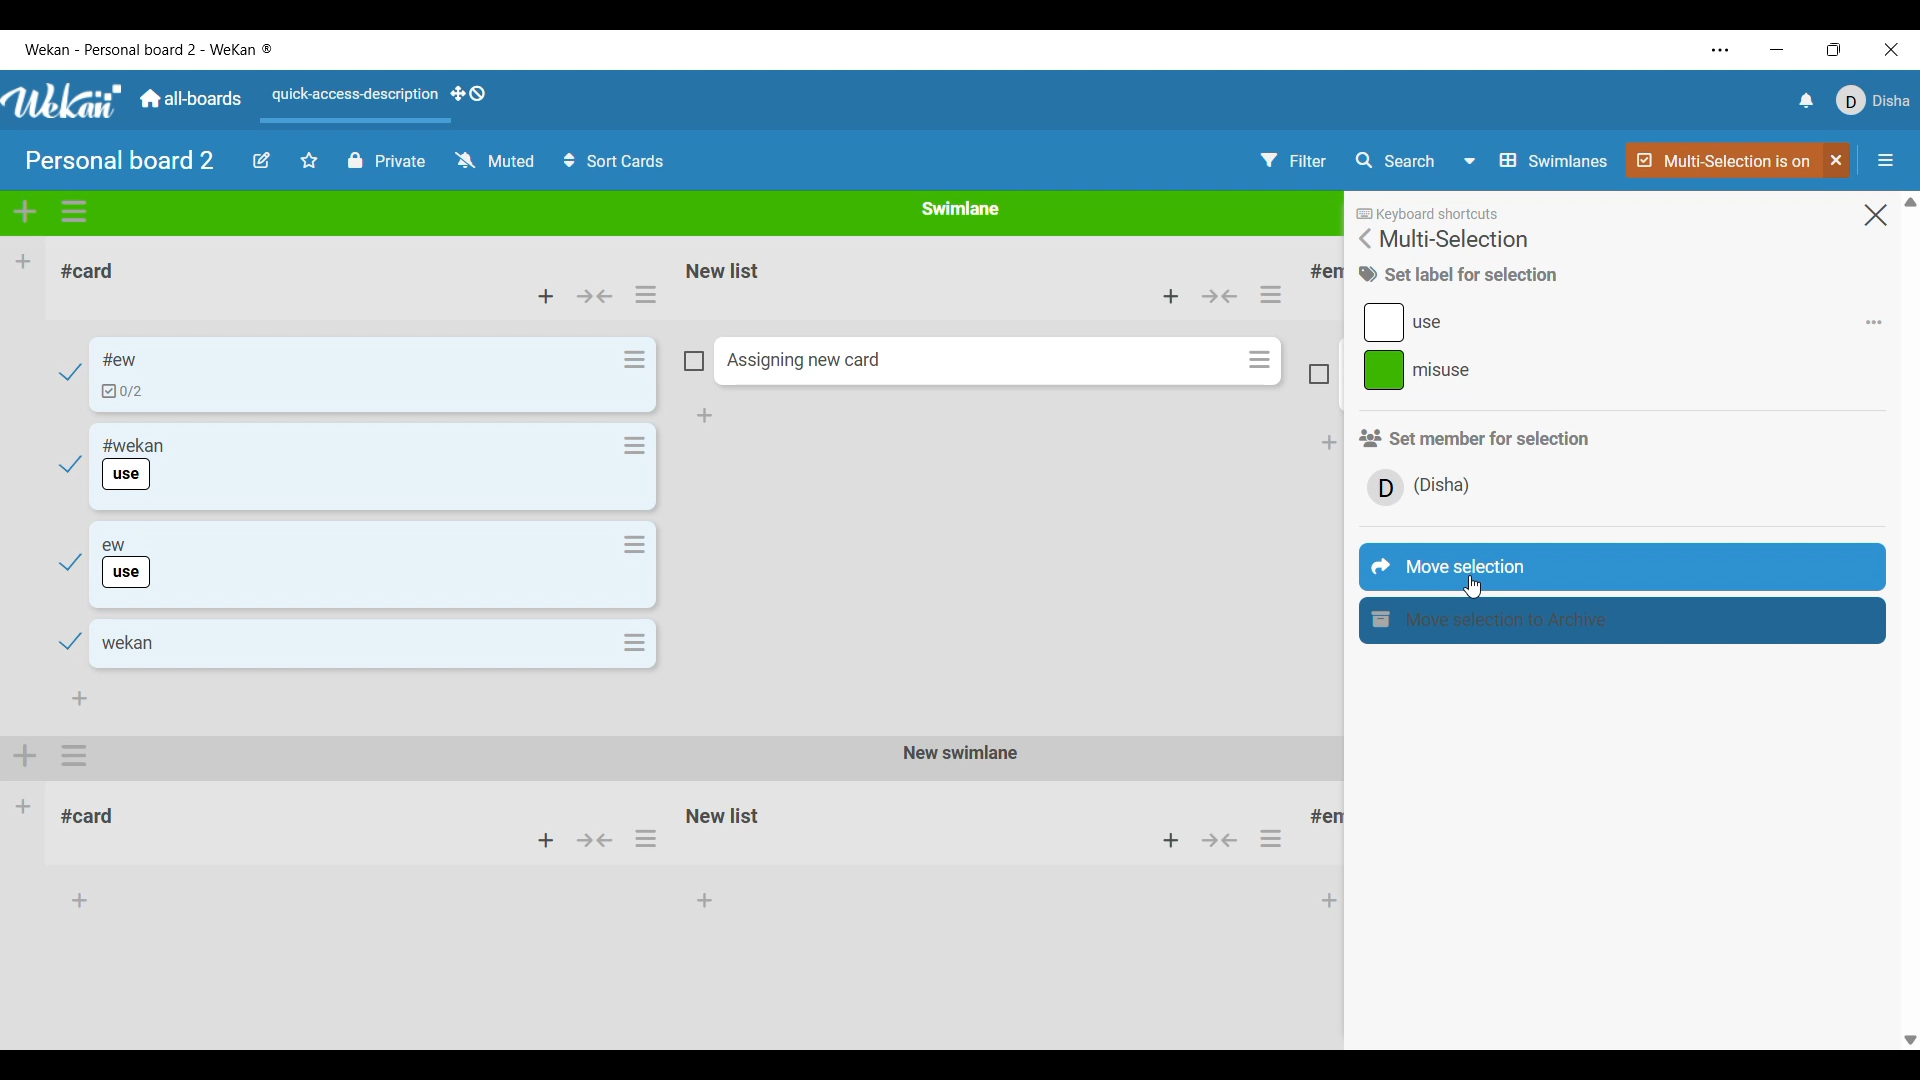 The width and height of the screenshot is (1920, 1080). What do you see at coordinates (23, 262) in the screenshot?
I see `Add list` at bounding box center [23, 262].